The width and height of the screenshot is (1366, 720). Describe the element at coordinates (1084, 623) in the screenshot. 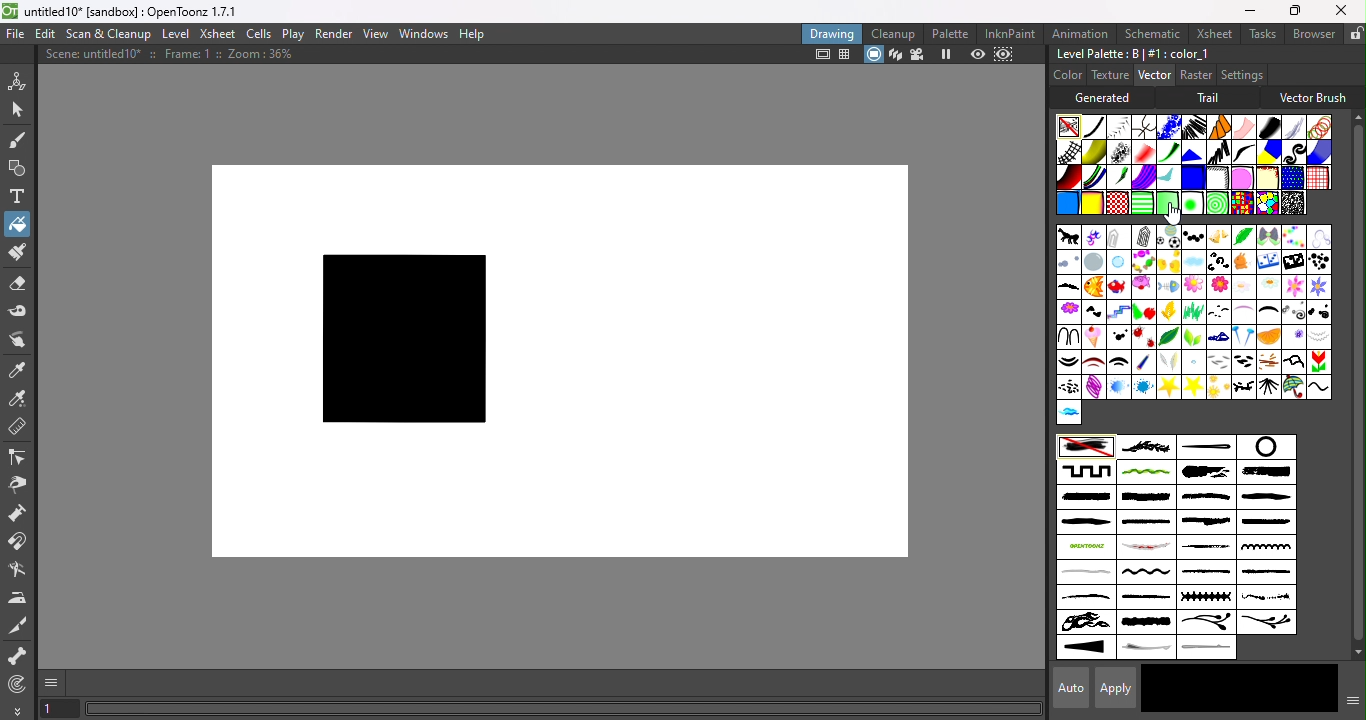

I see `stencil_flame` at that location.